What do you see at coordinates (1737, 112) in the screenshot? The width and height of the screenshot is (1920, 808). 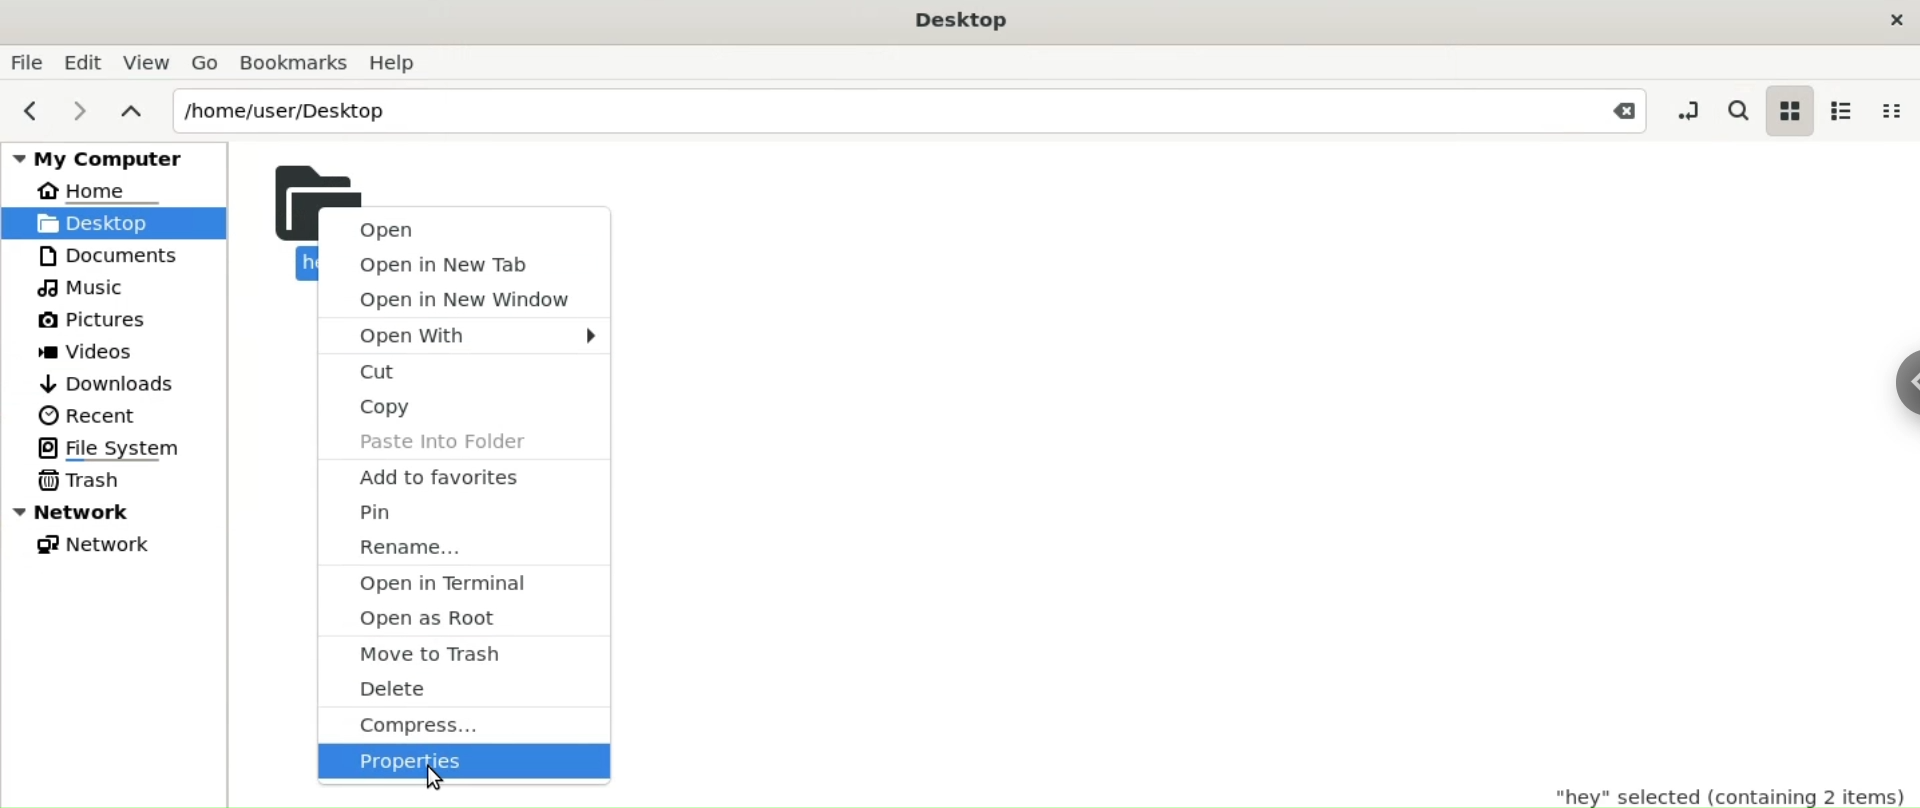 I see `search` at bounding box center [1737, 112].